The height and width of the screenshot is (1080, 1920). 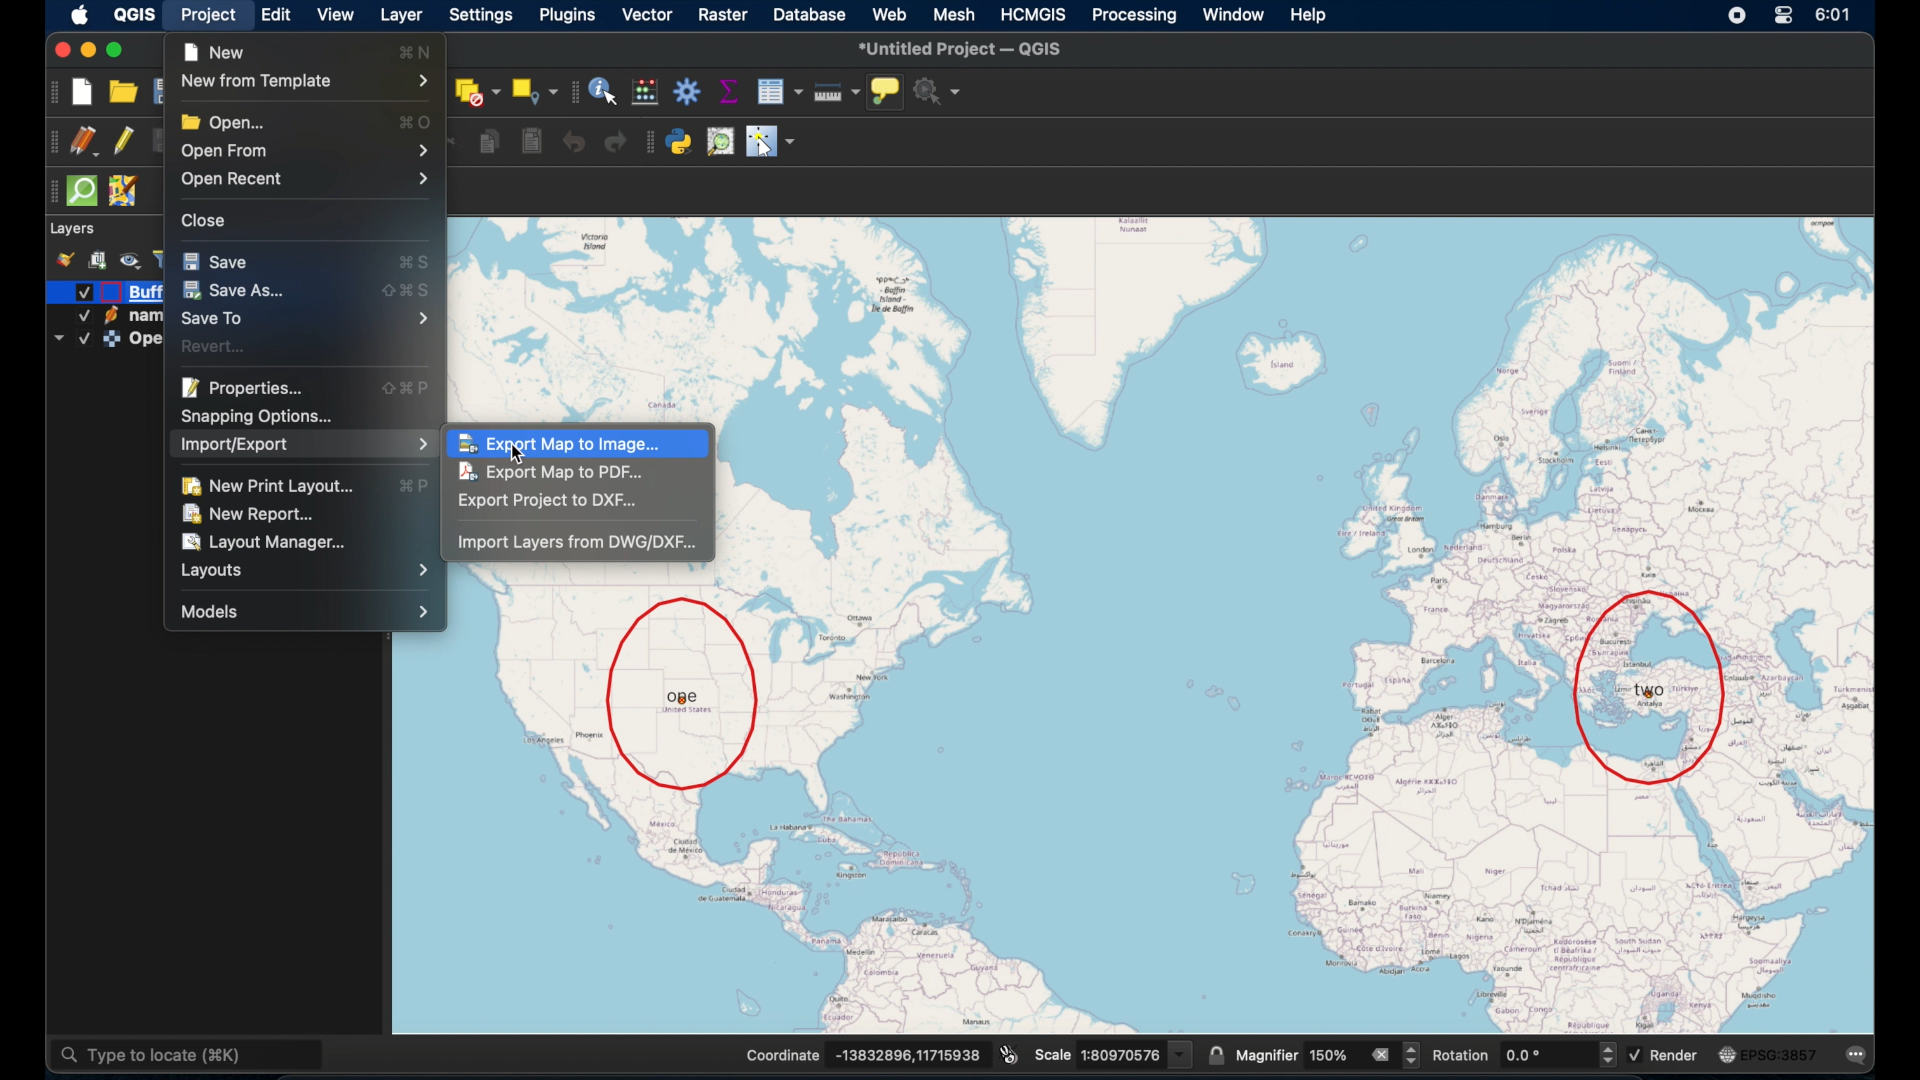 What do you see at coordinates (1727, 1052) in the screenshot?
I see `icon` at bounding box center [1727, 1052].